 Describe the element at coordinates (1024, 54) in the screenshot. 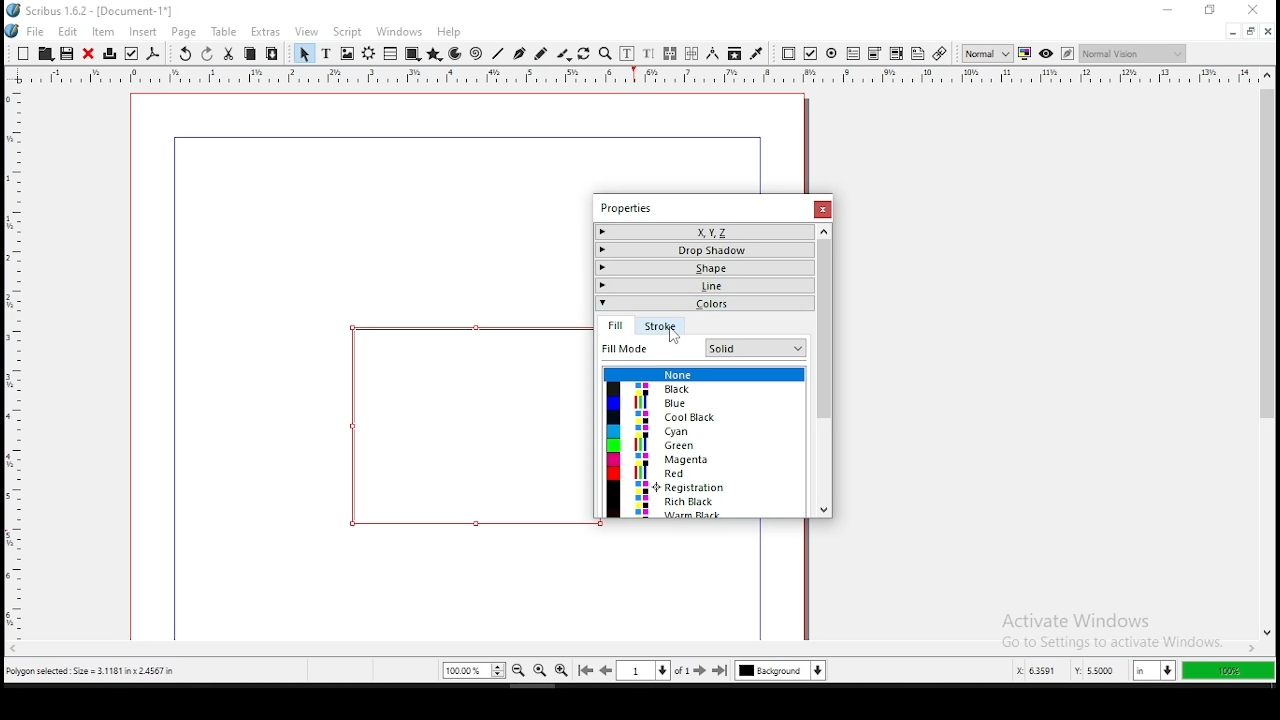

I see `toggle color management system` at that location.